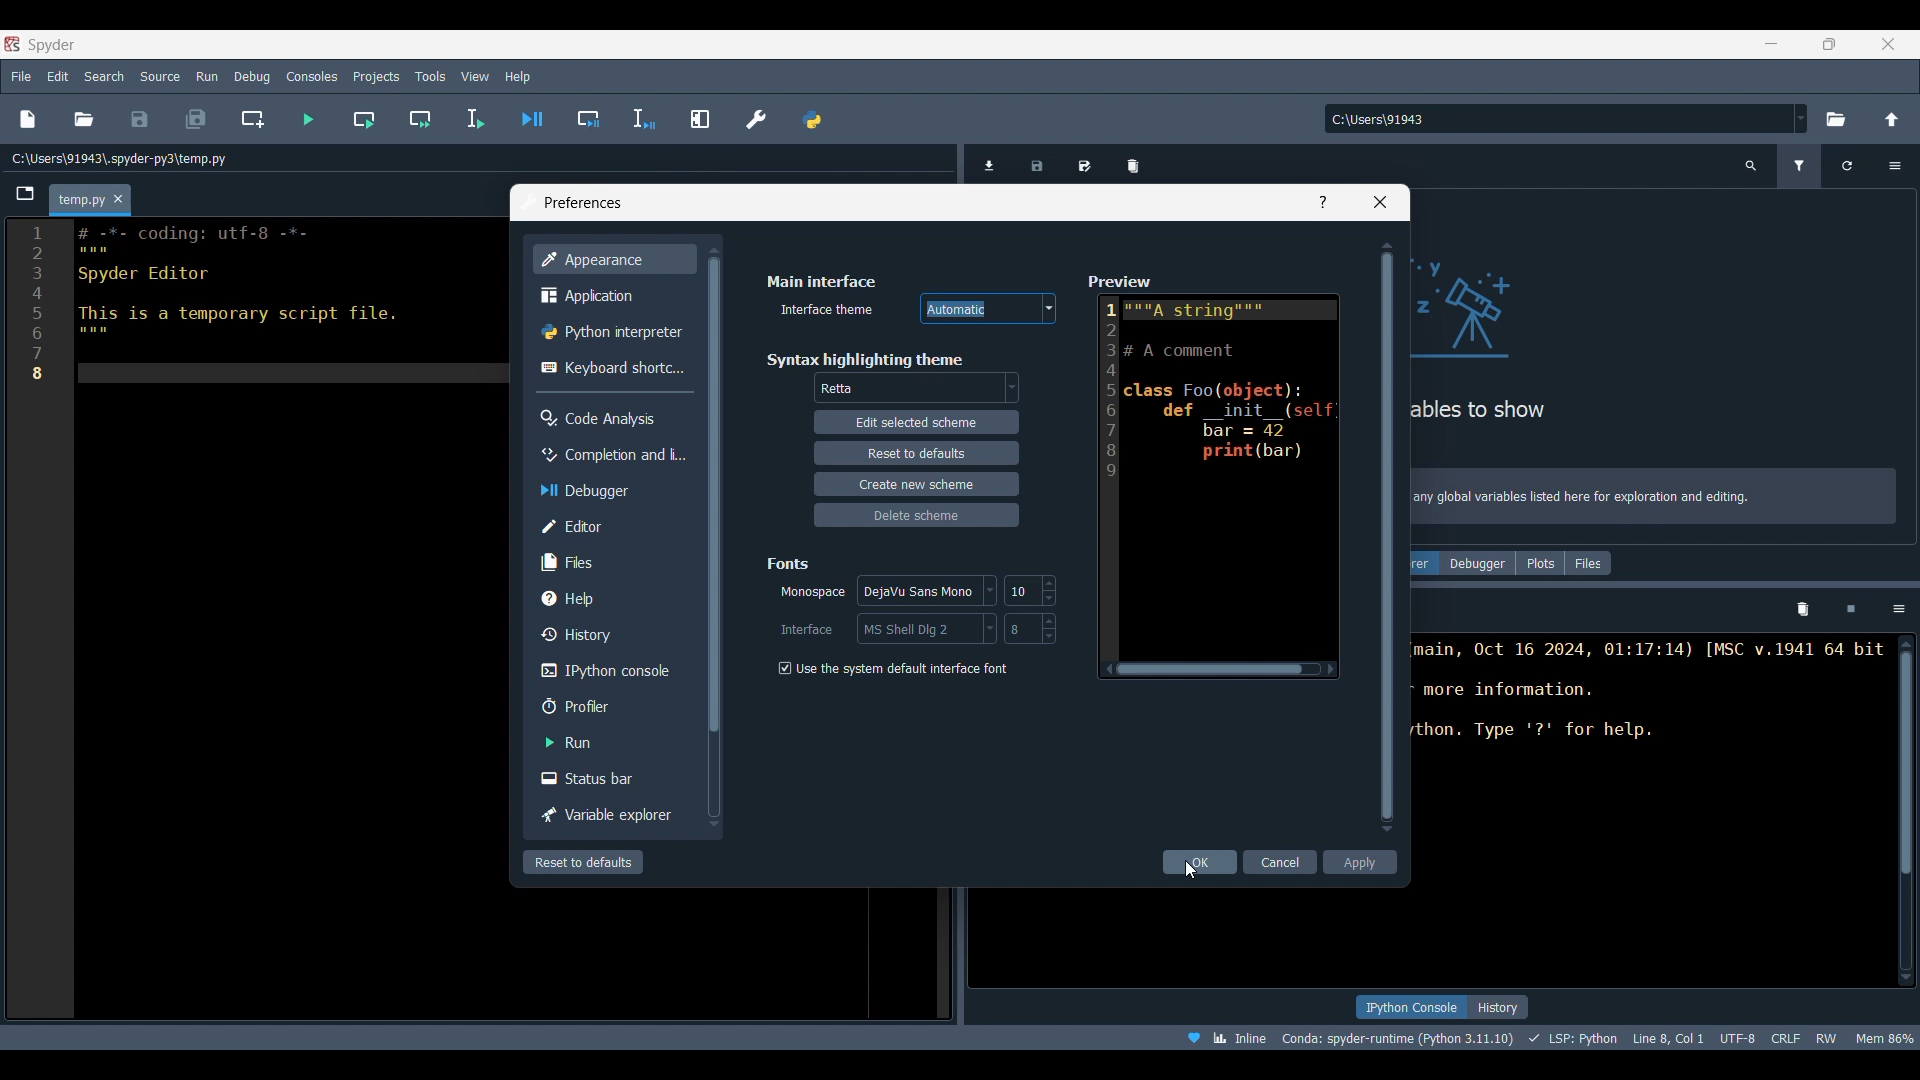  What do you see at coordinates (1847, 166) in the screenshot?
I see `Refresh variables` at bounding box center [1847, 166].